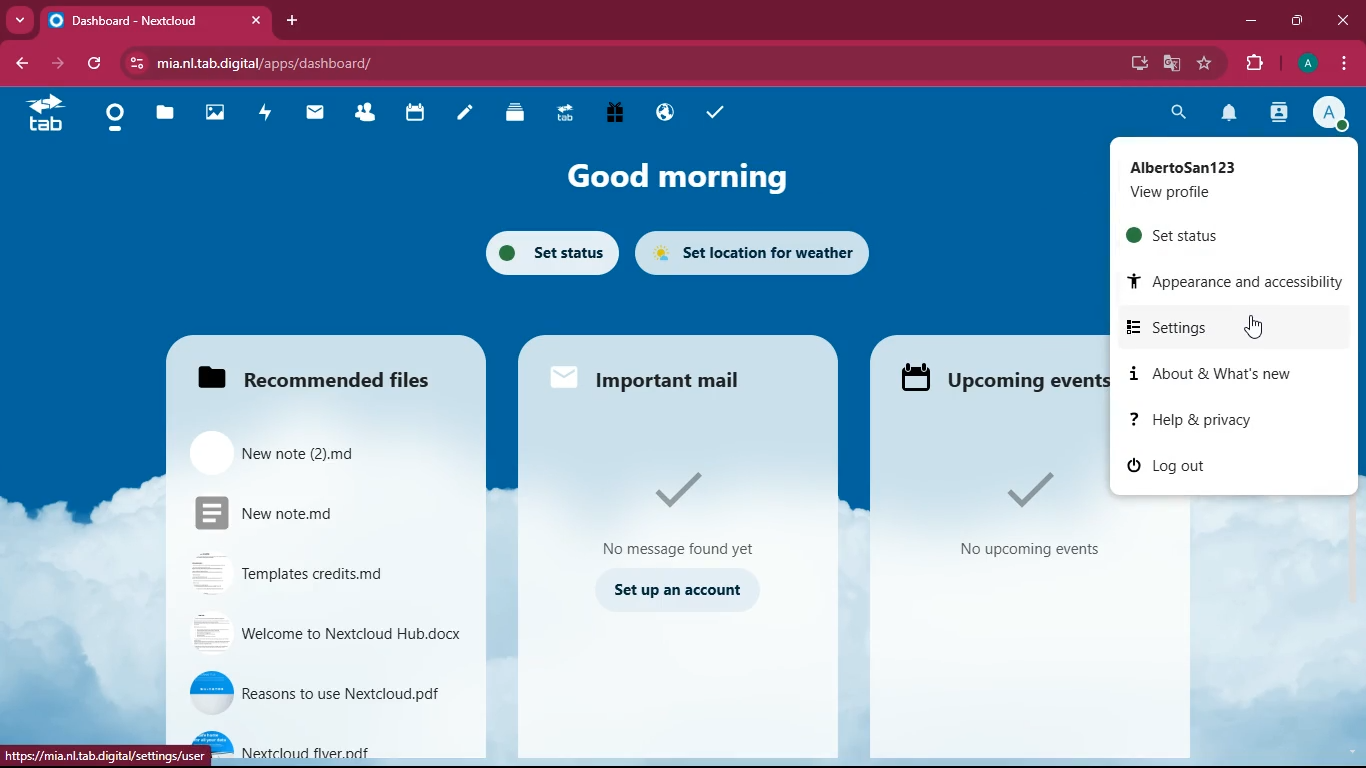  I want to click on more, so click(20, 20).